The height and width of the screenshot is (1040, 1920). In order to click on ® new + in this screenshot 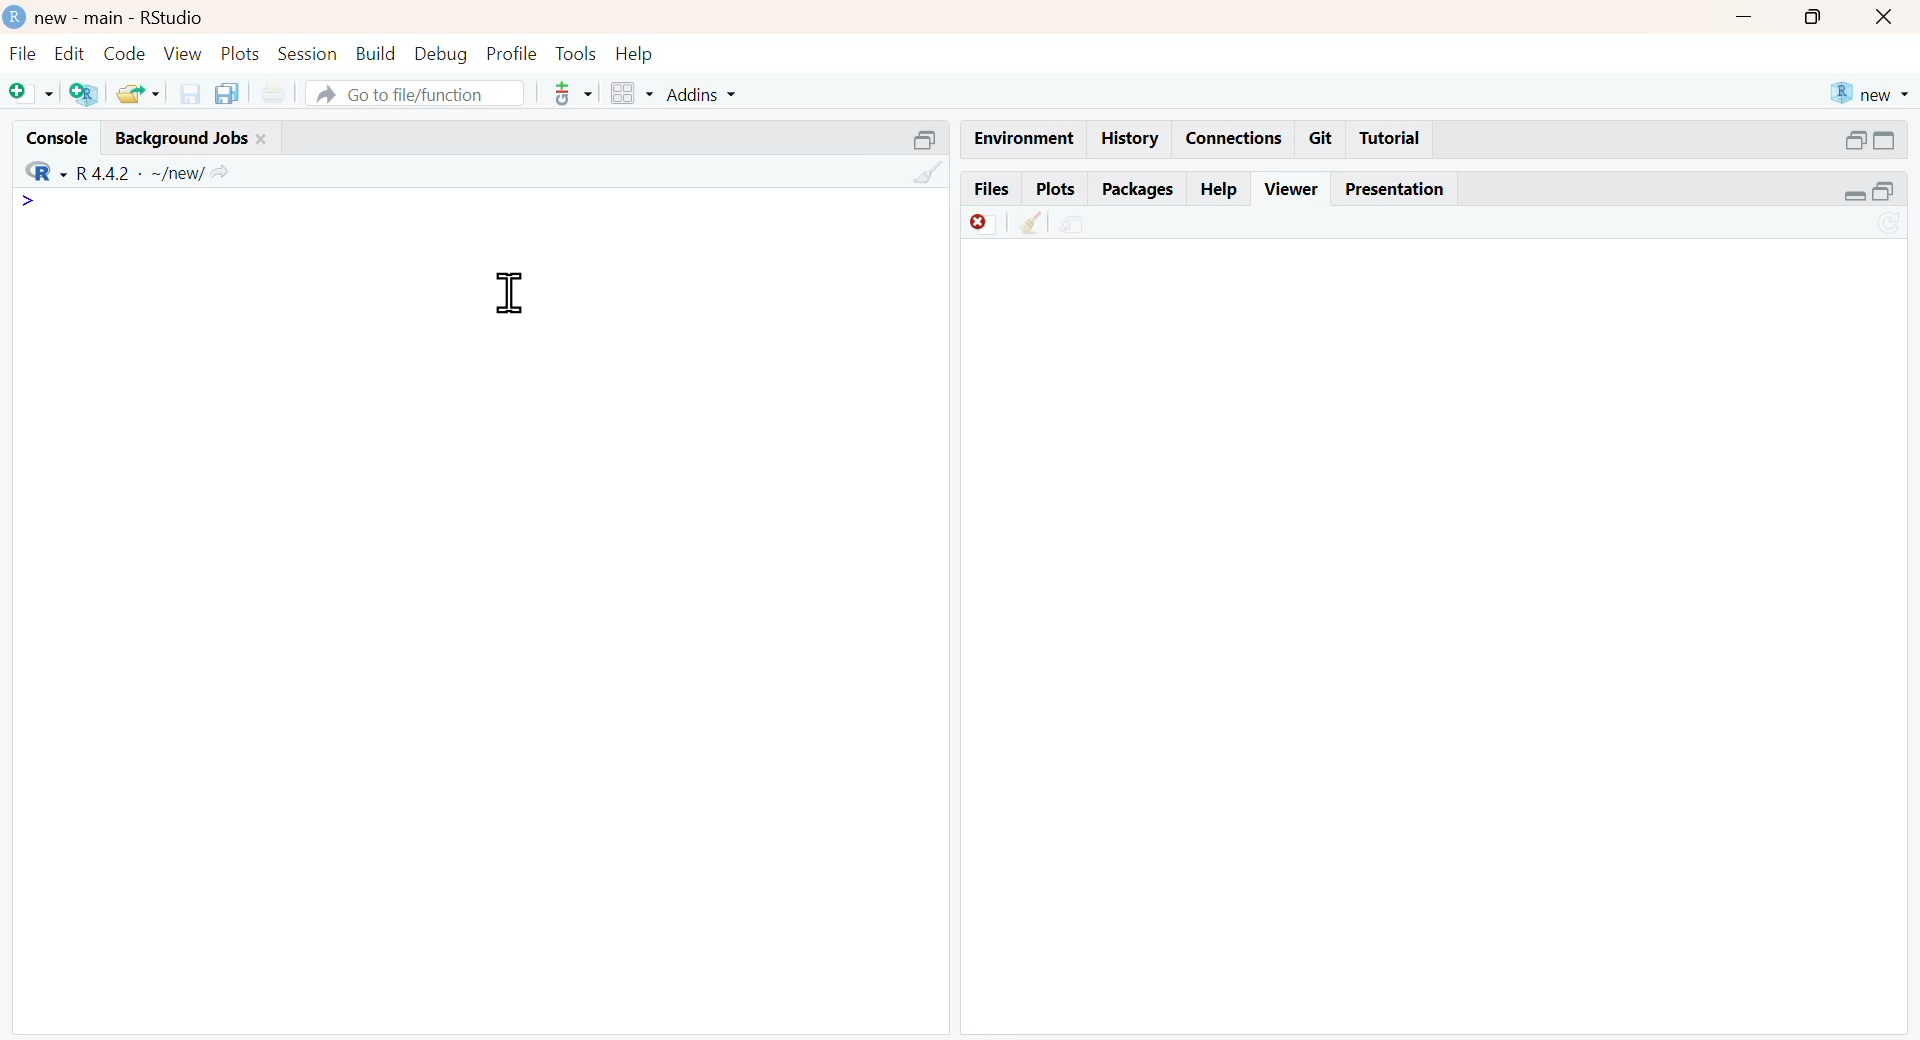, I will do `click(1873, 92)`.